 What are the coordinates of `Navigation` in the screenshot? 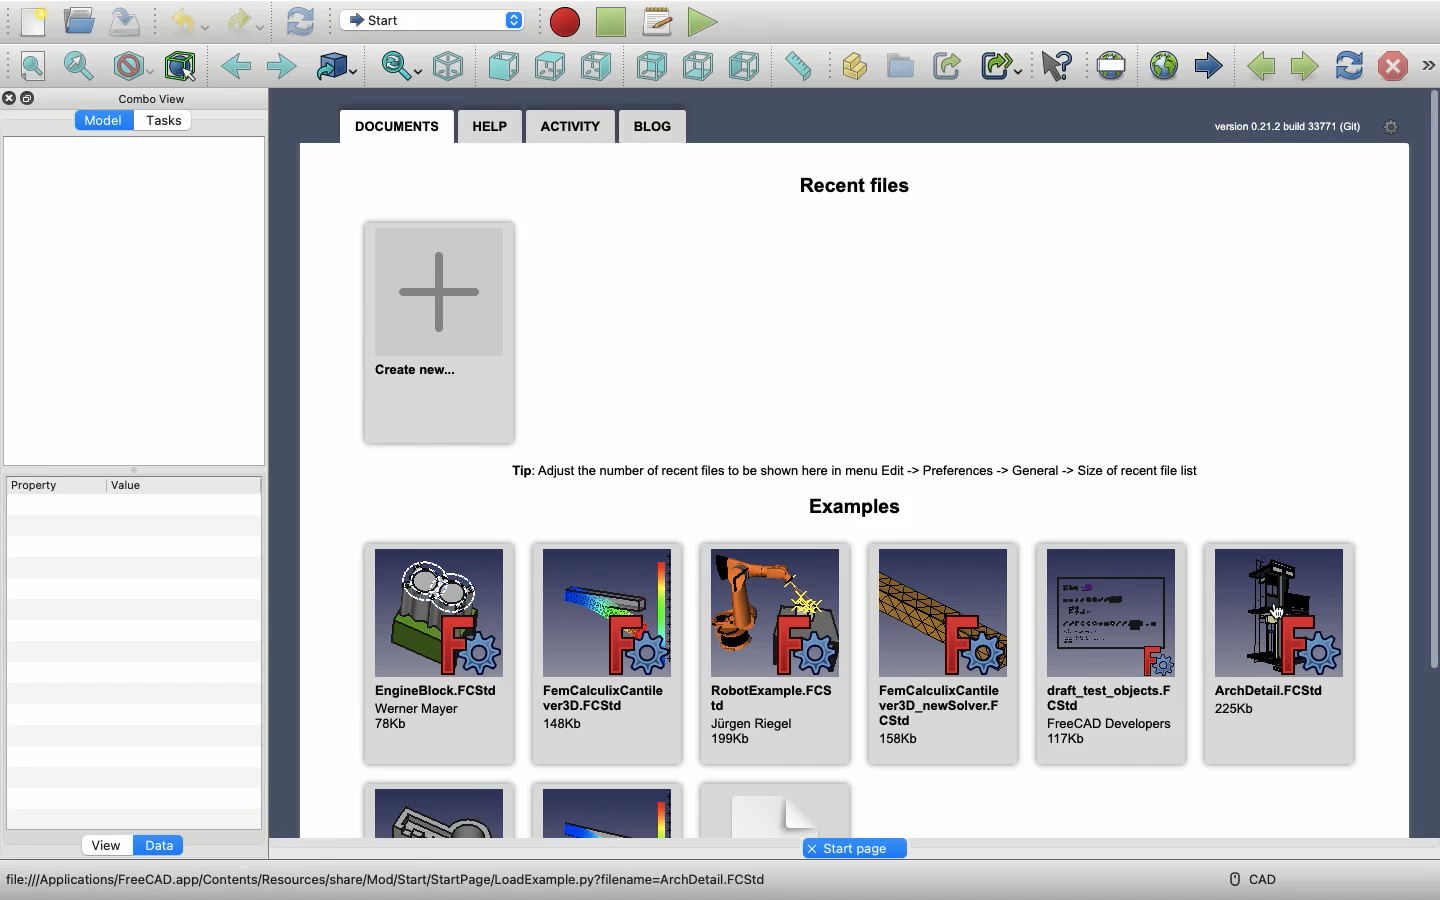 It's located at (1427, 66).